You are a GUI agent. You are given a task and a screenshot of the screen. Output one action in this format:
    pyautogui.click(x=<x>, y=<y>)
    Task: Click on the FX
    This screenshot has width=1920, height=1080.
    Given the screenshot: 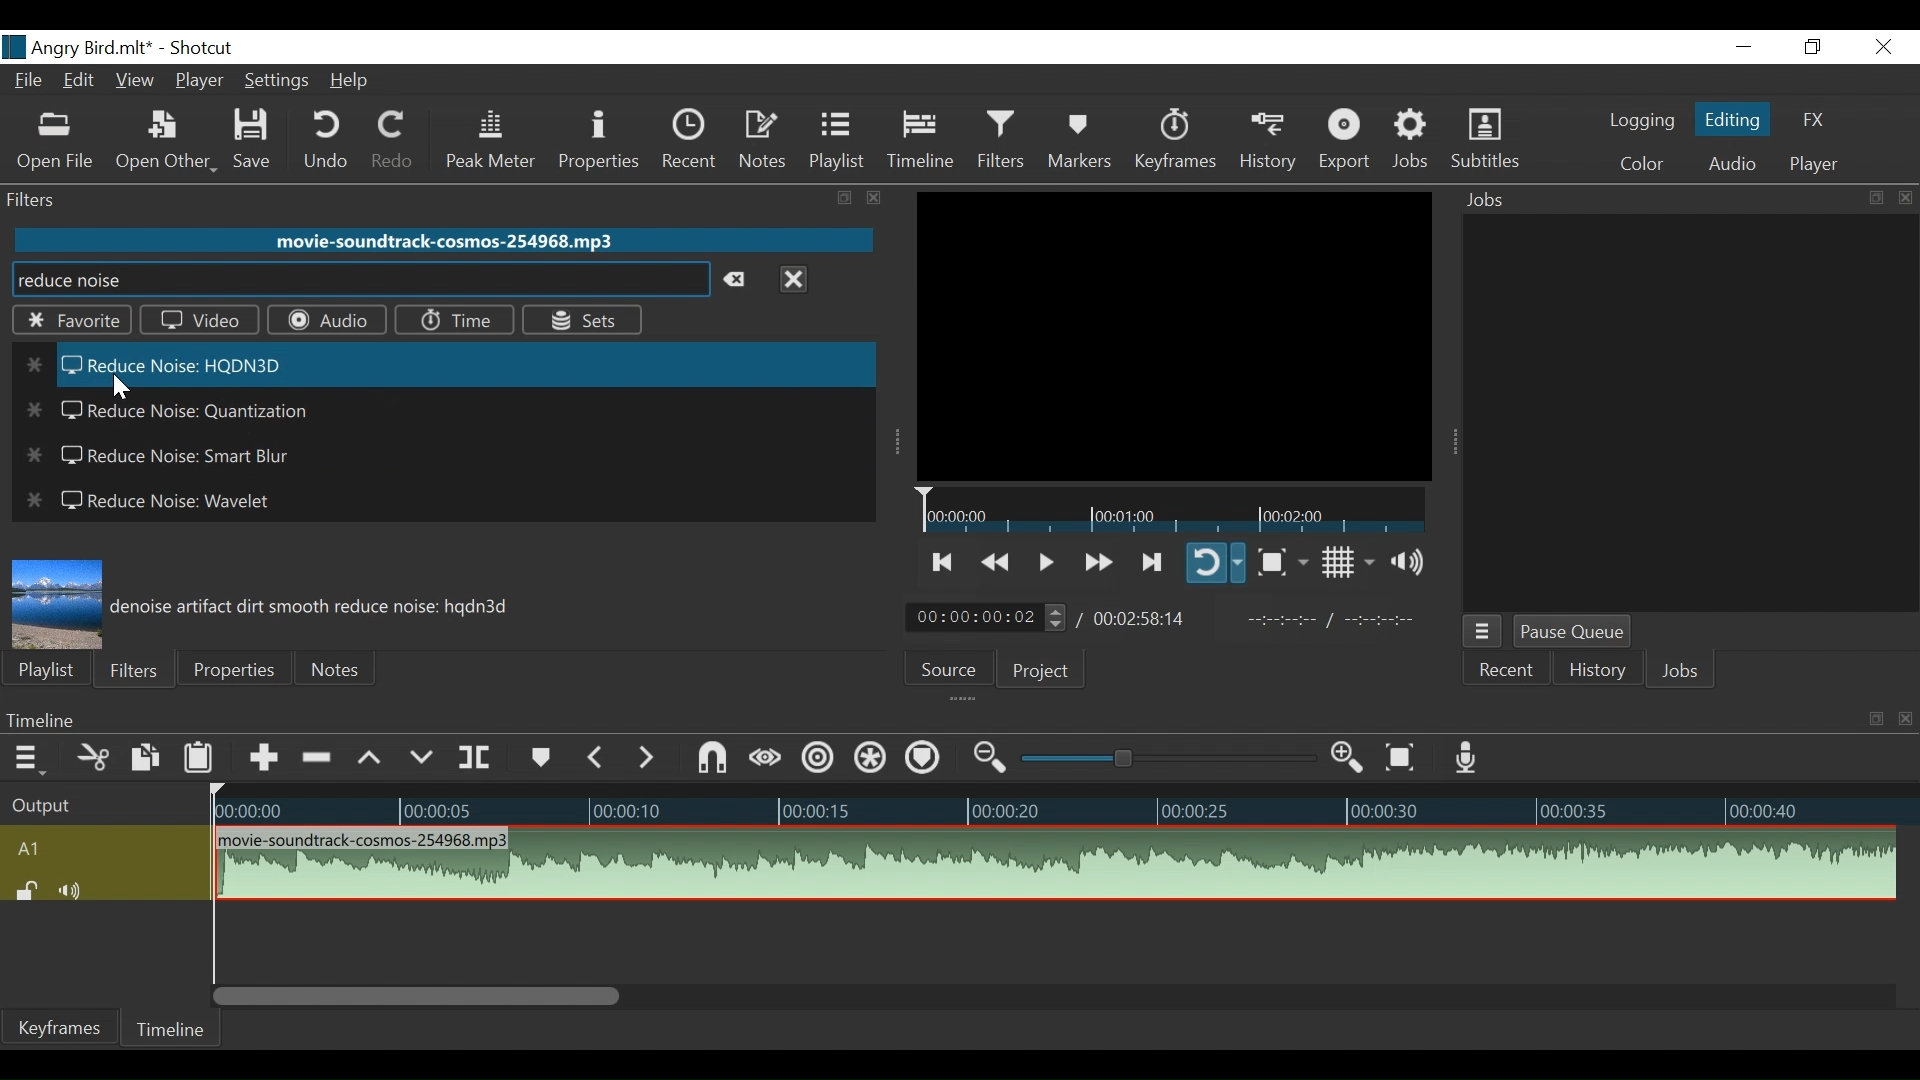 What is the action you would take?
    pyautogui.click(x=1811, y=120)
    